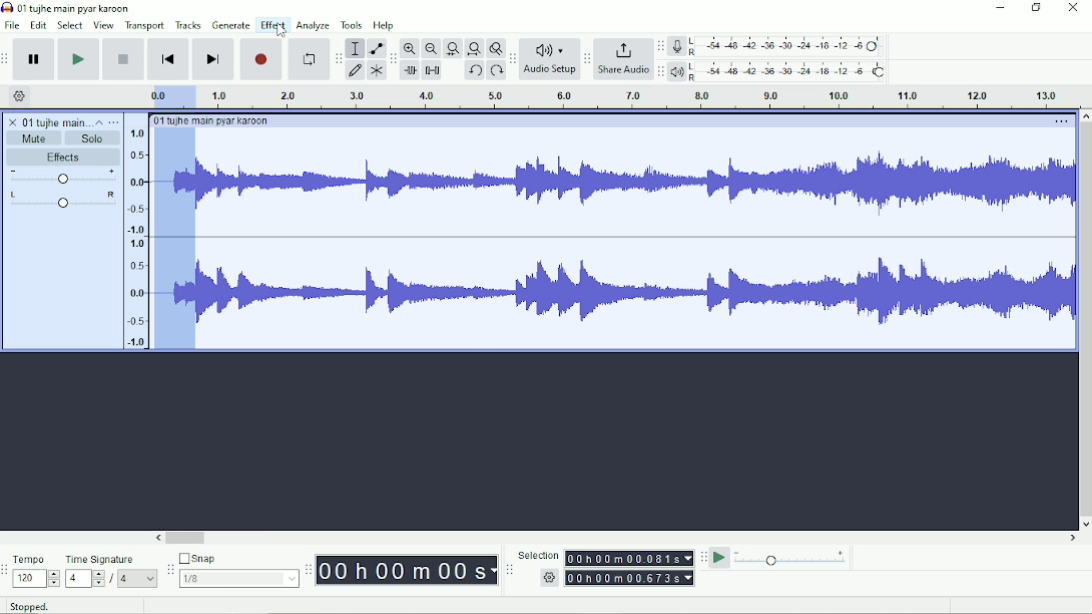 This screenshot has height=614, width=1092. What do you see at coordinates (175, 239) in the screenshot?
I see `Already Played` at bounding box center [175, 239].